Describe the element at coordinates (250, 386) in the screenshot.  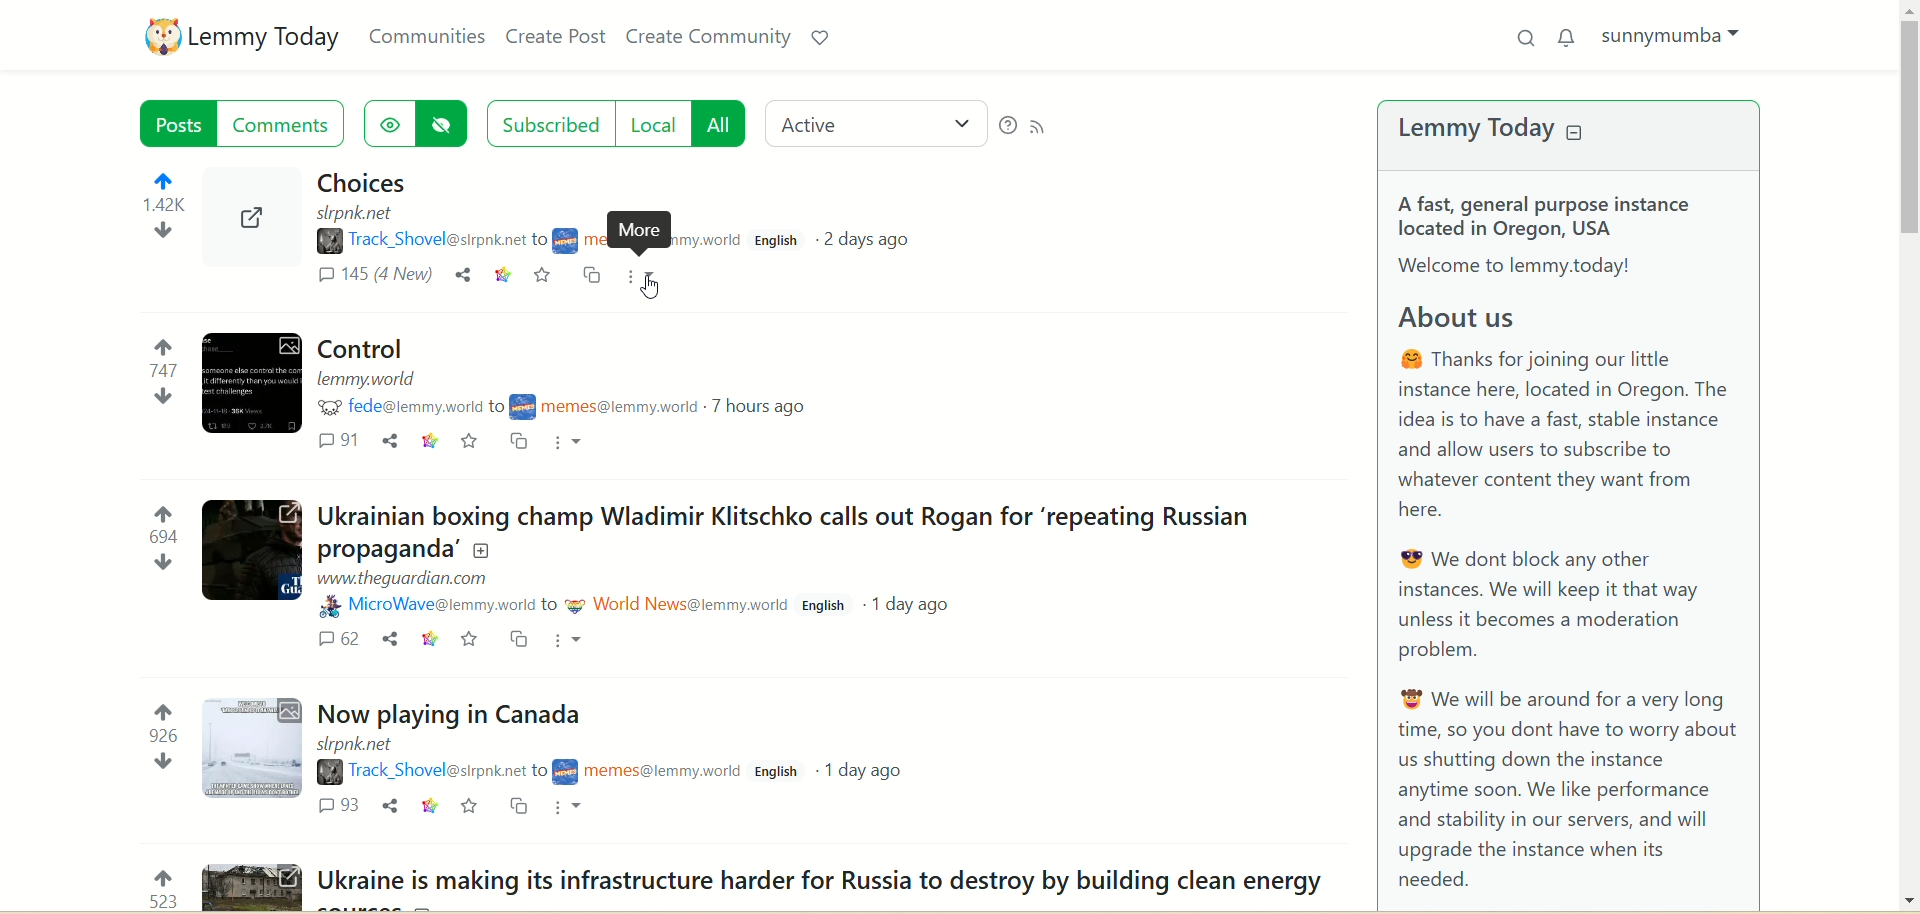
I see `Expand the post with image details` at that location.